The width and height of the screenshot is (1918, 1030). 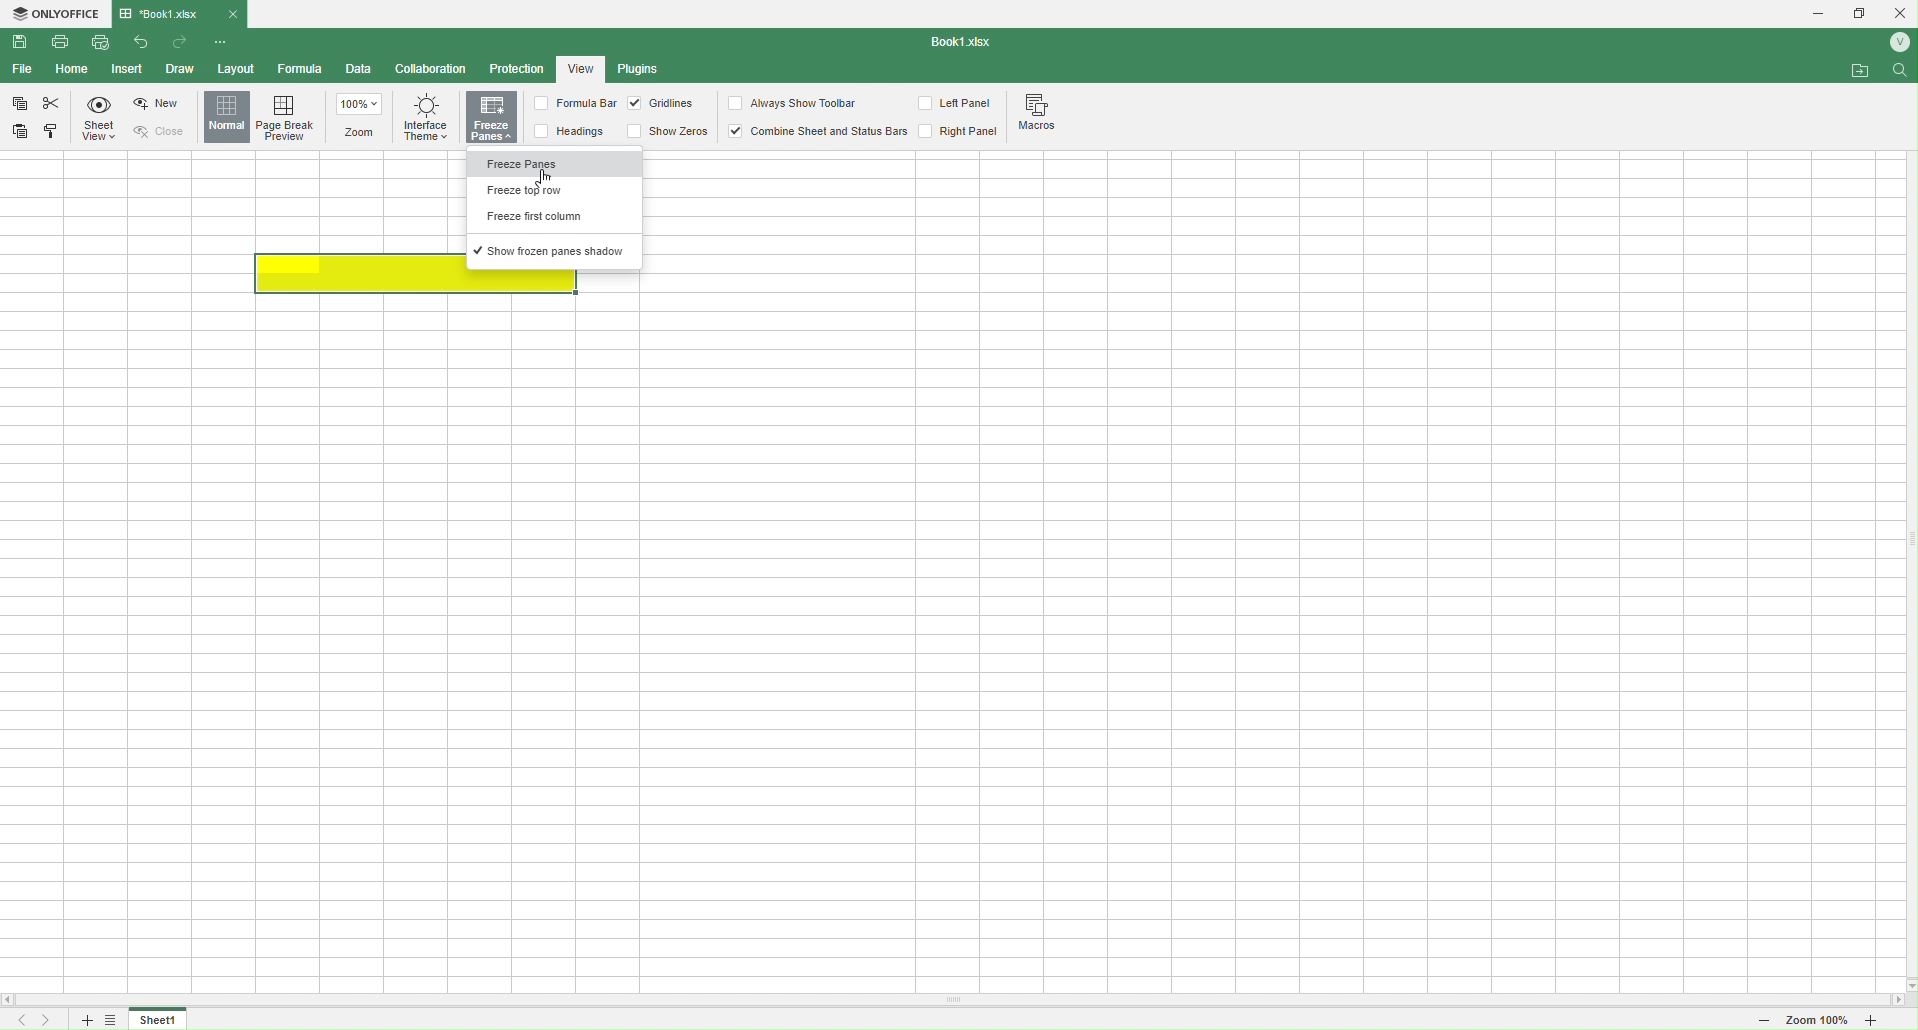 What do you see at coordinates (21, 69) in the screenshot?
I see `File` at bounding box center [21, 69].